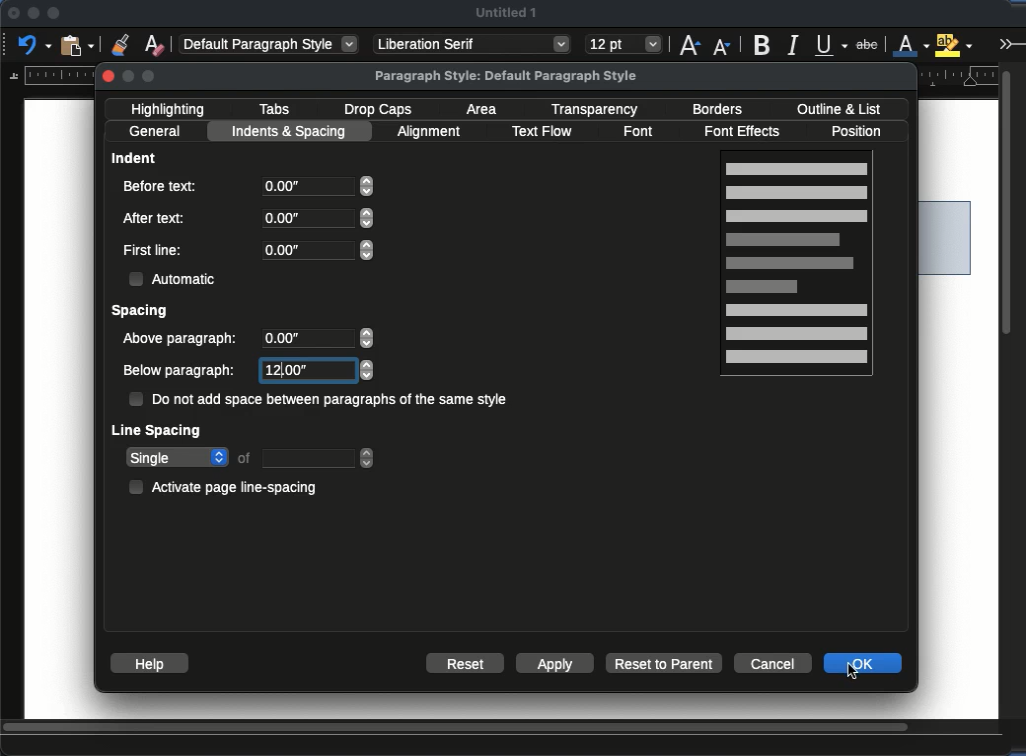 This screenshot has height=756, width=1026. I want to click on above paragraph, so click(182, 340).